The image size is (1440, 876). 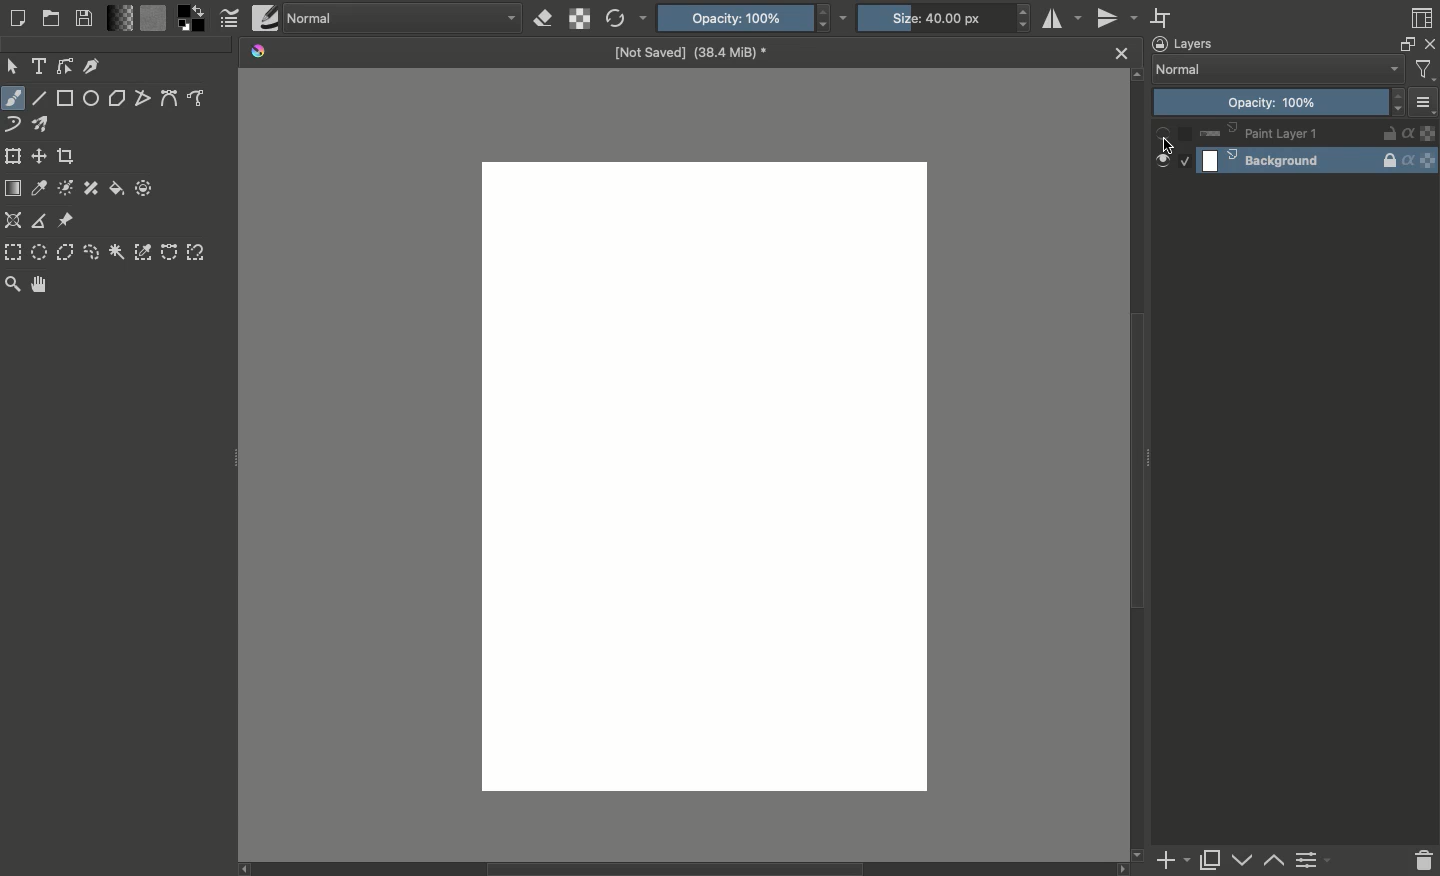 What do you see at coordinates (1423, 861) in the screenshot?
I see `Delete` at bounding box center [1423, 861].